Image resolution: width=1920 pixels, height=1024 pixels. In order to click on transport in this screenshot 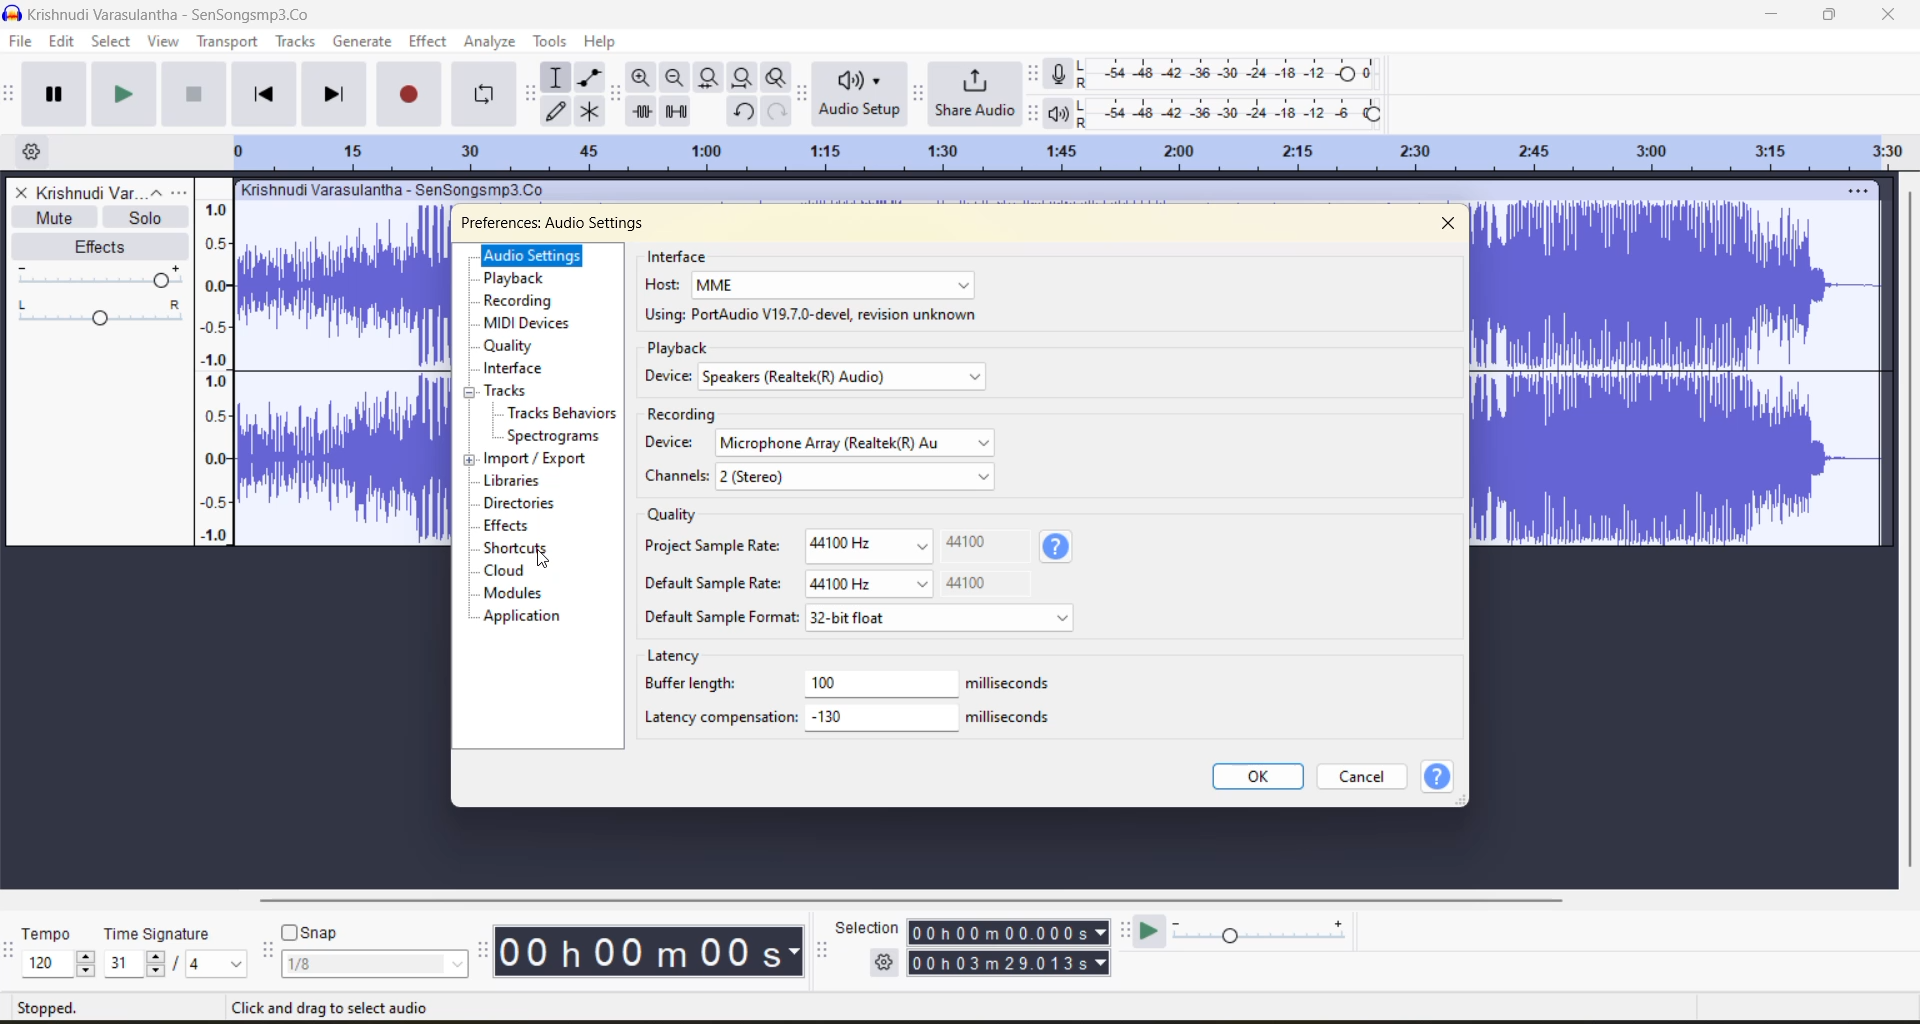, I will do `click(225, 40)`.